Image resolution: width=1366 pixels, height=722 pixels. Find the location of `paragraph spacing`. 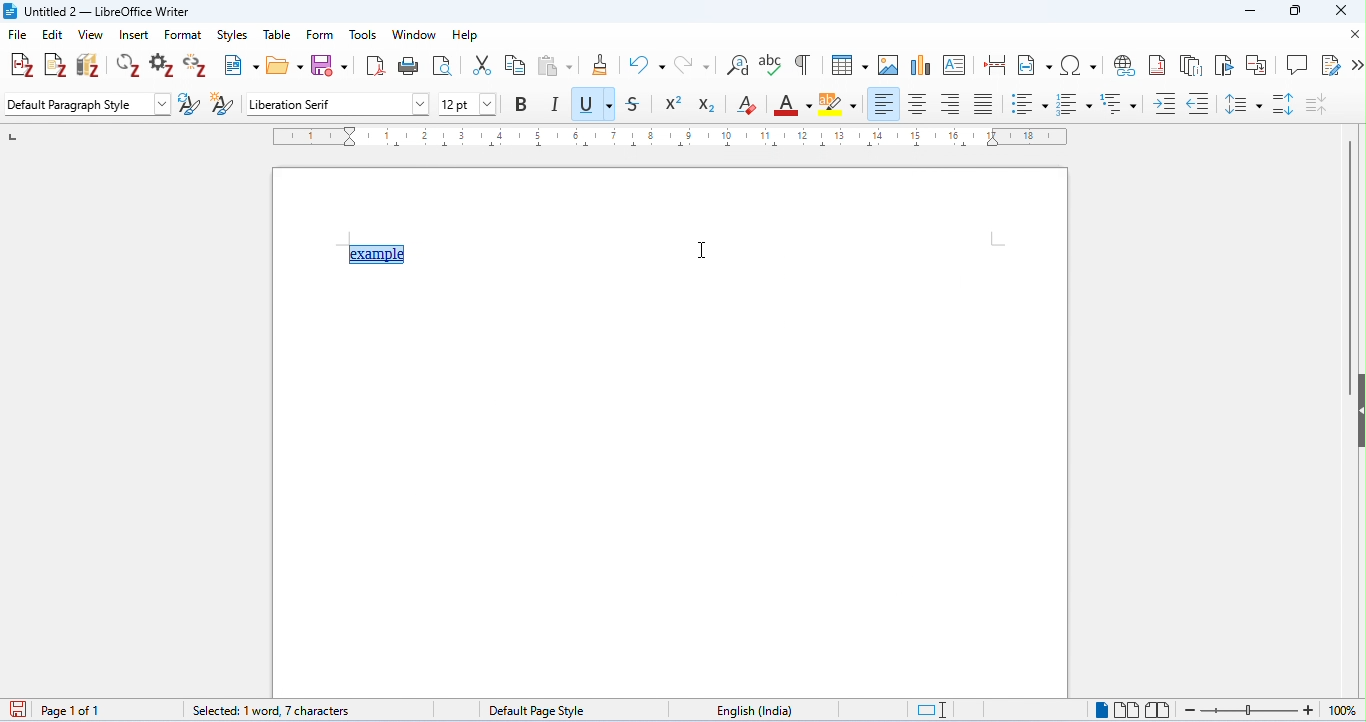

paragraph spacing is located at coordinates (1285, 104).